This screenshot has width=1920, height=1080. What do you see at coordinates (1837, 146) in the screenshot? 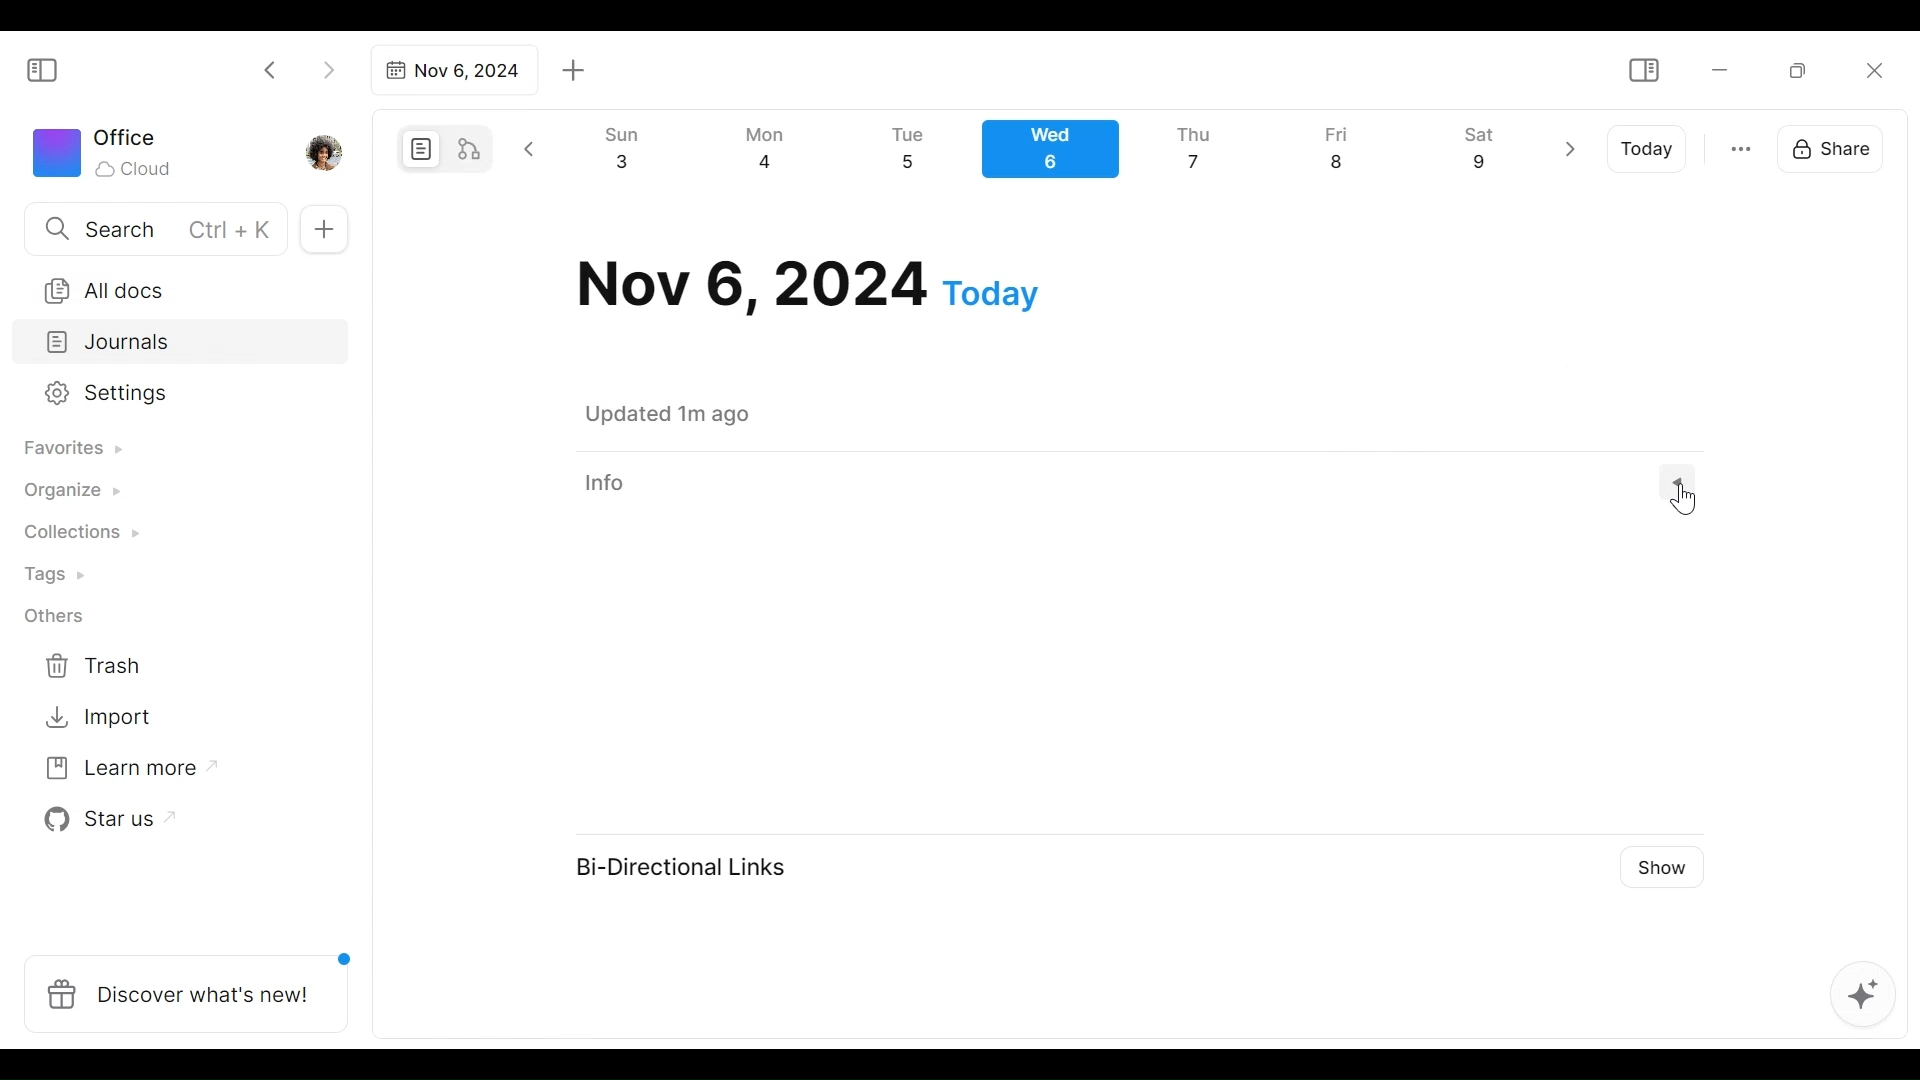
I see `Share` at bounding box center [1837, 146].